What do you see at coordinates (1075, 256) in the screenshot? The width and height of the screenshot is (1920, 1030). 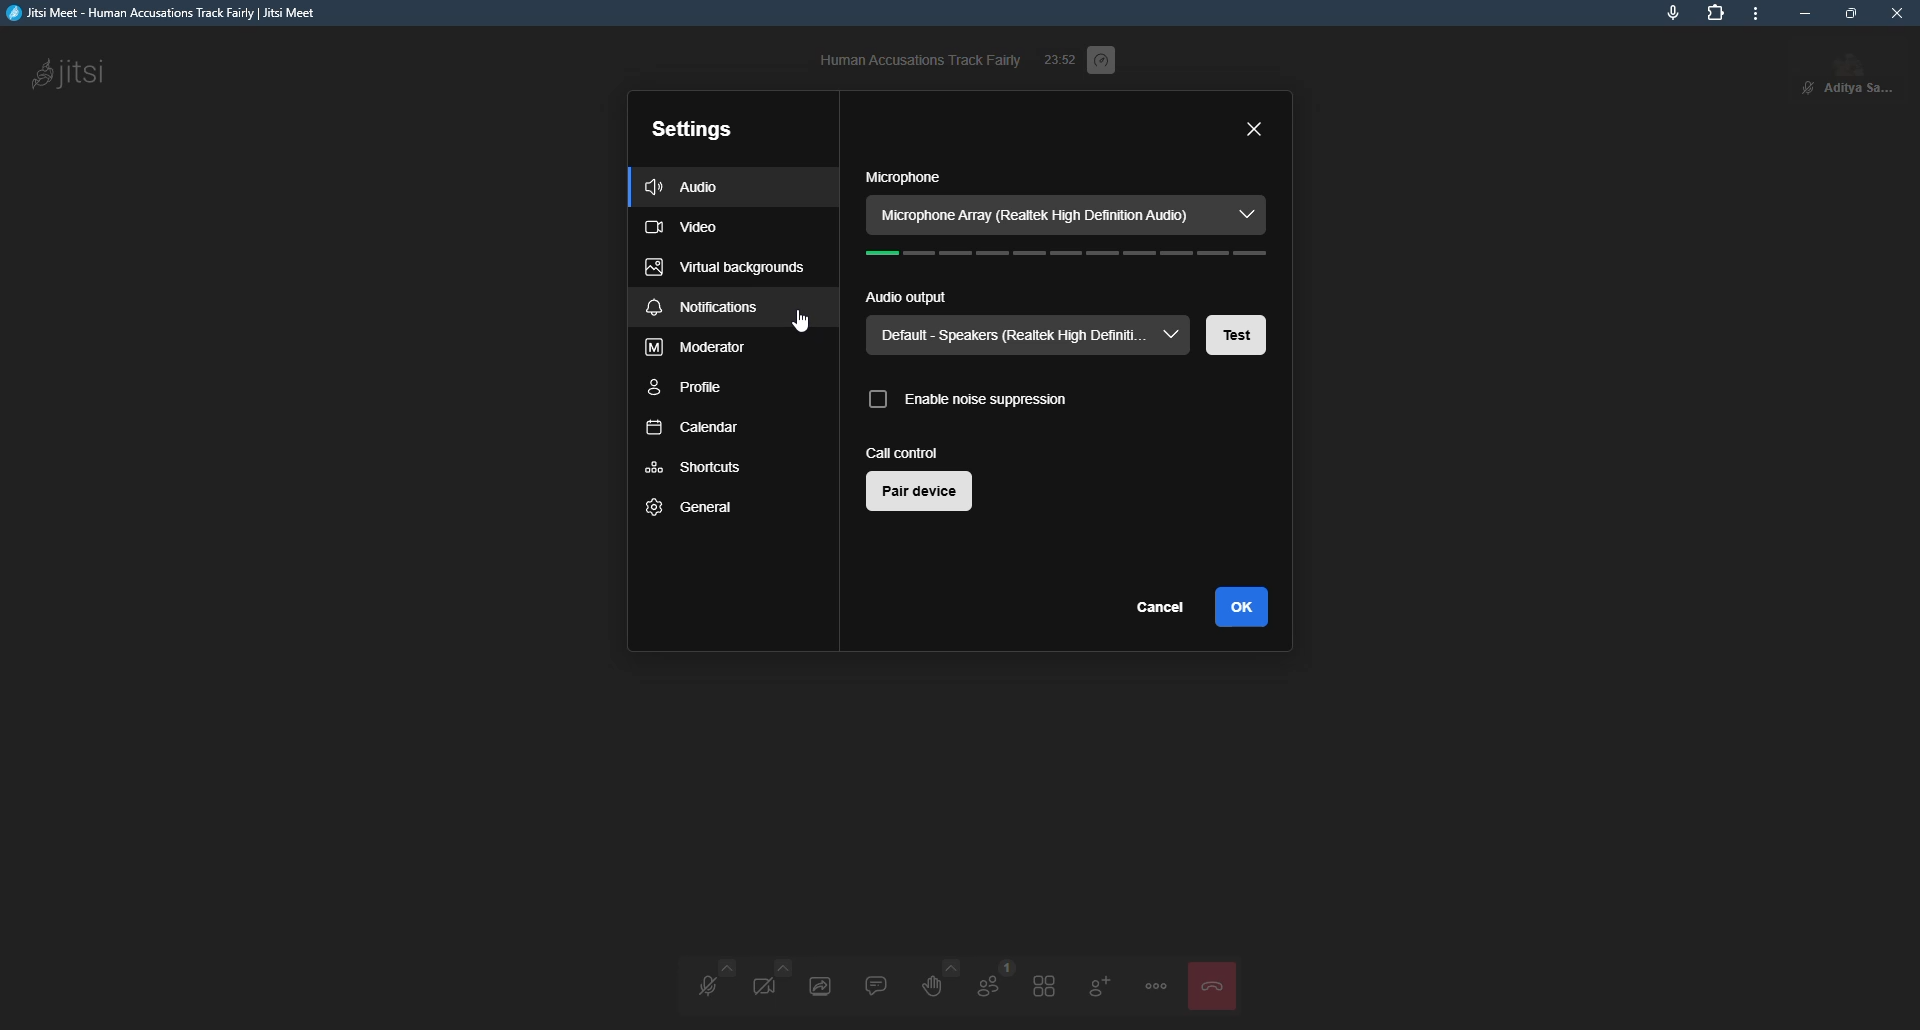 I see `mic level` at bounding box center [1075, 256].